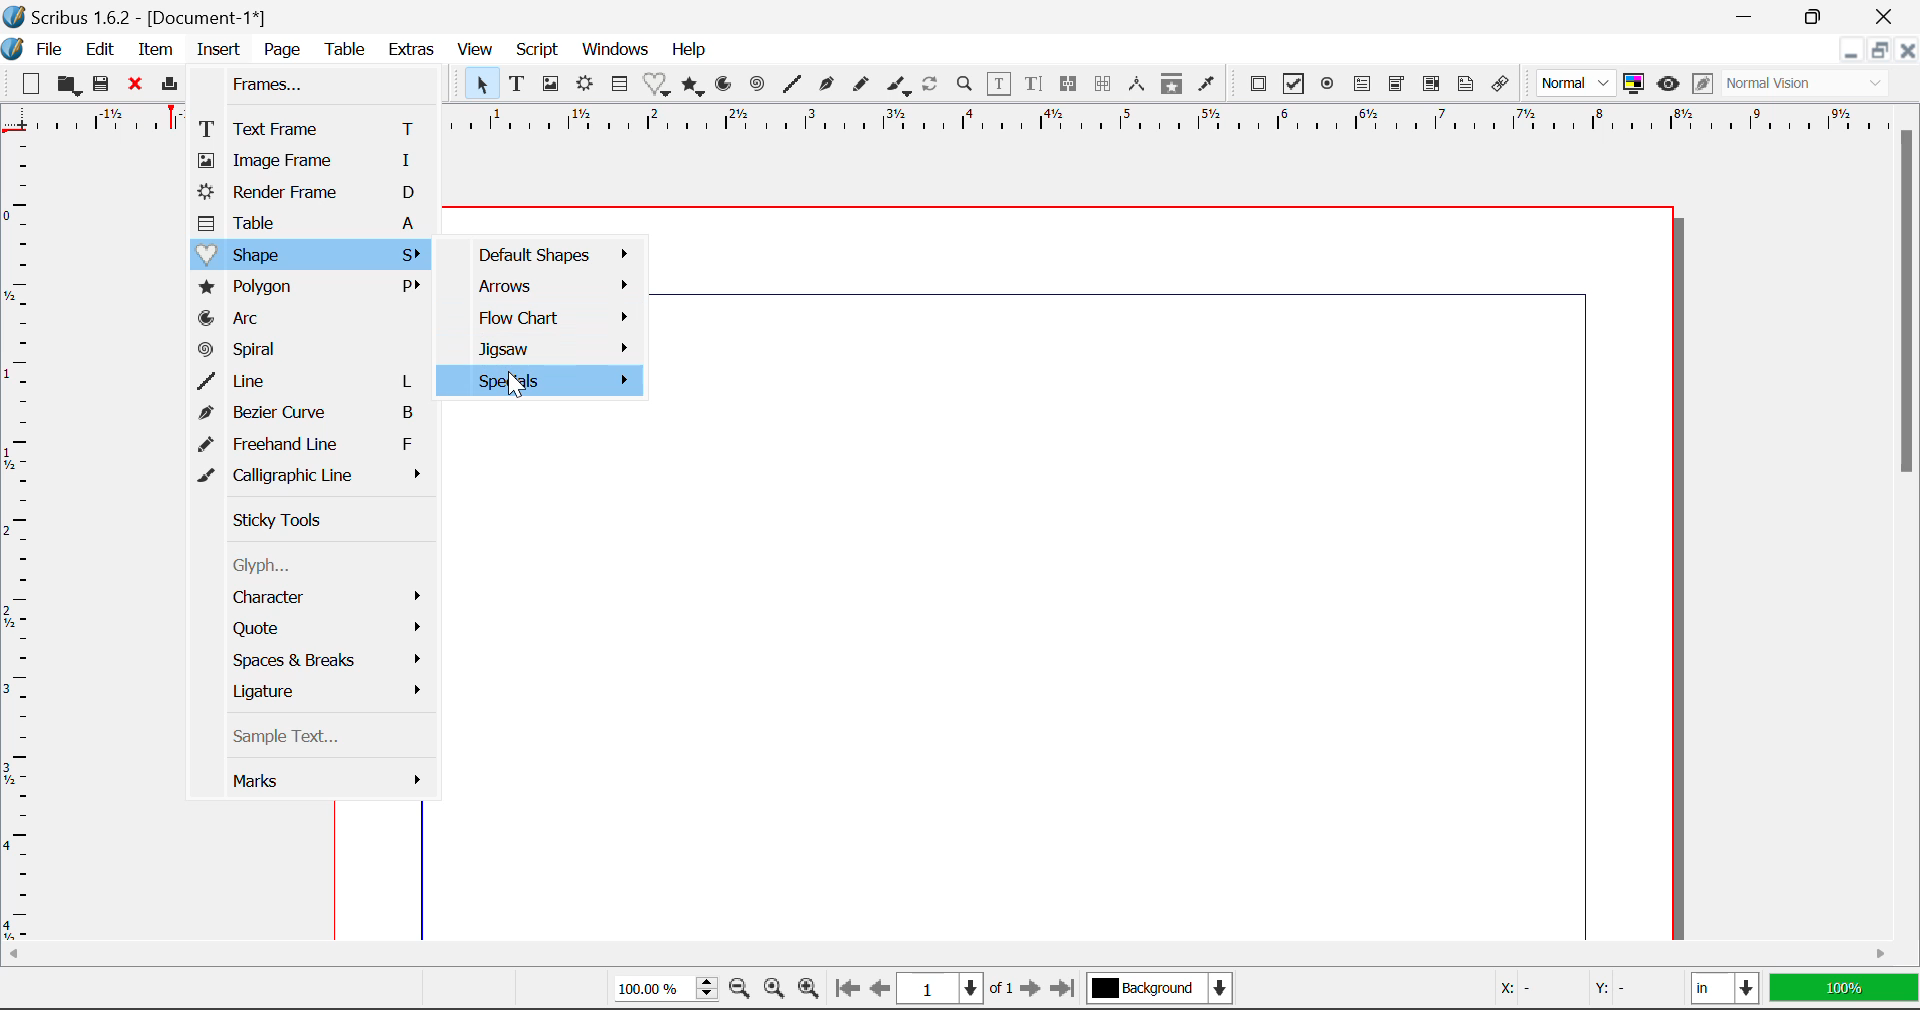 This screenshot has height=1010, width=1920. What do you see at coordinates (1808, 85) in the screenshot?
I see `Normal Vision` at bounding box center [1808, 85].